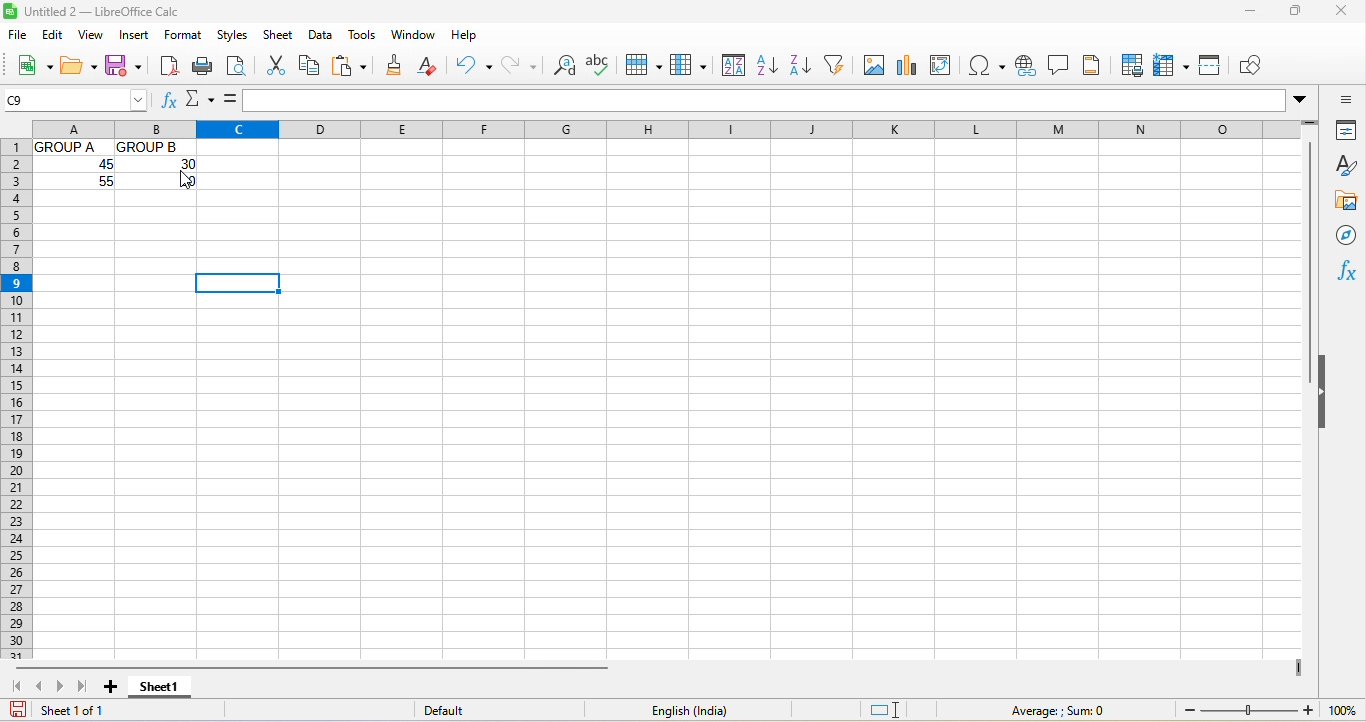  What do you see at coordinates (16, 687) in the screenshot?
I see `first sheet ` at bounding box center [16, 687].